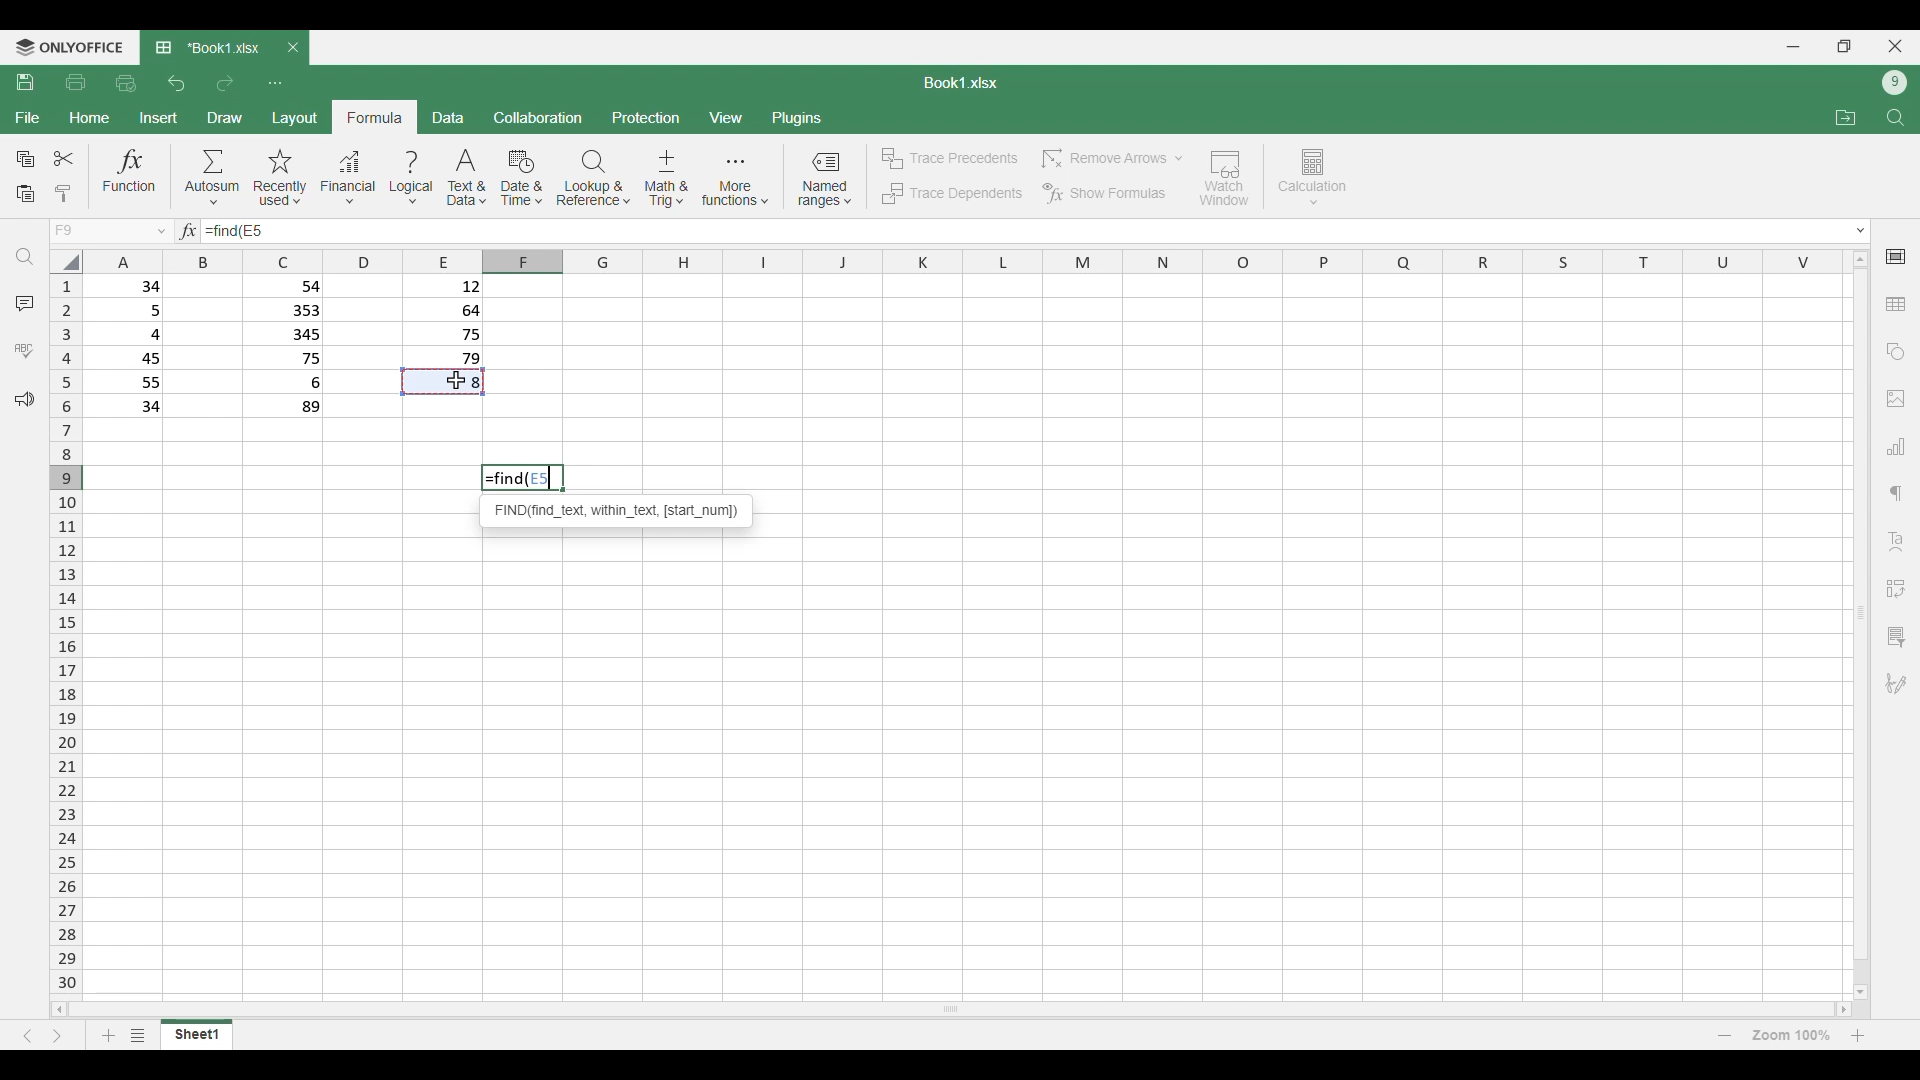 The width and height of the screenshot is (1920, 1080). I want to click on More functions, so click(735, 179).